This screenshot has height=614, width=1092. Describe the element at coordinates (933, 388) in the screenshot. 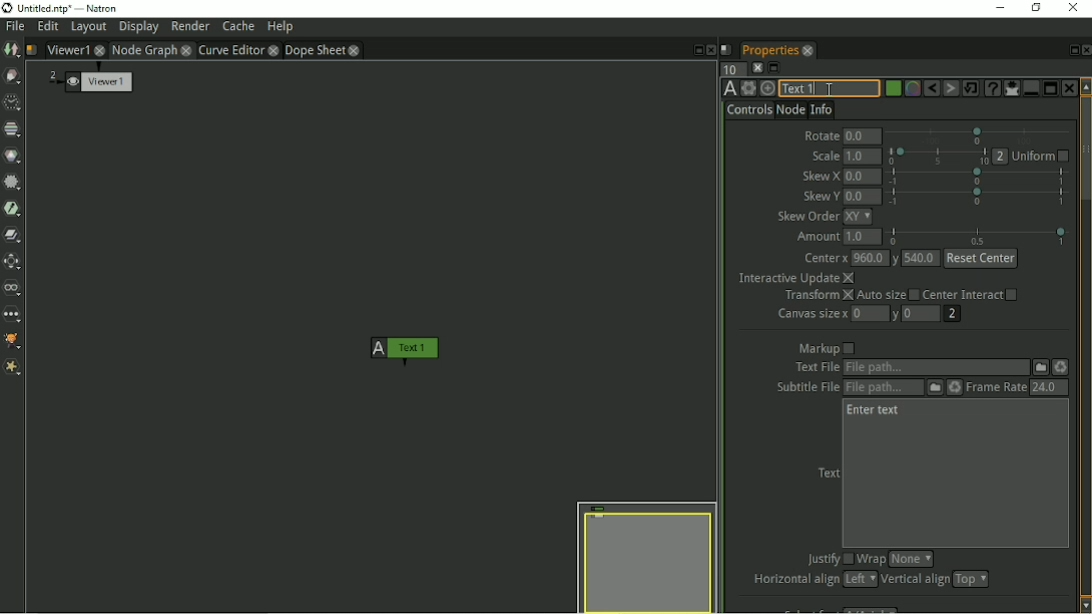

I see `Subtitle` at that location.